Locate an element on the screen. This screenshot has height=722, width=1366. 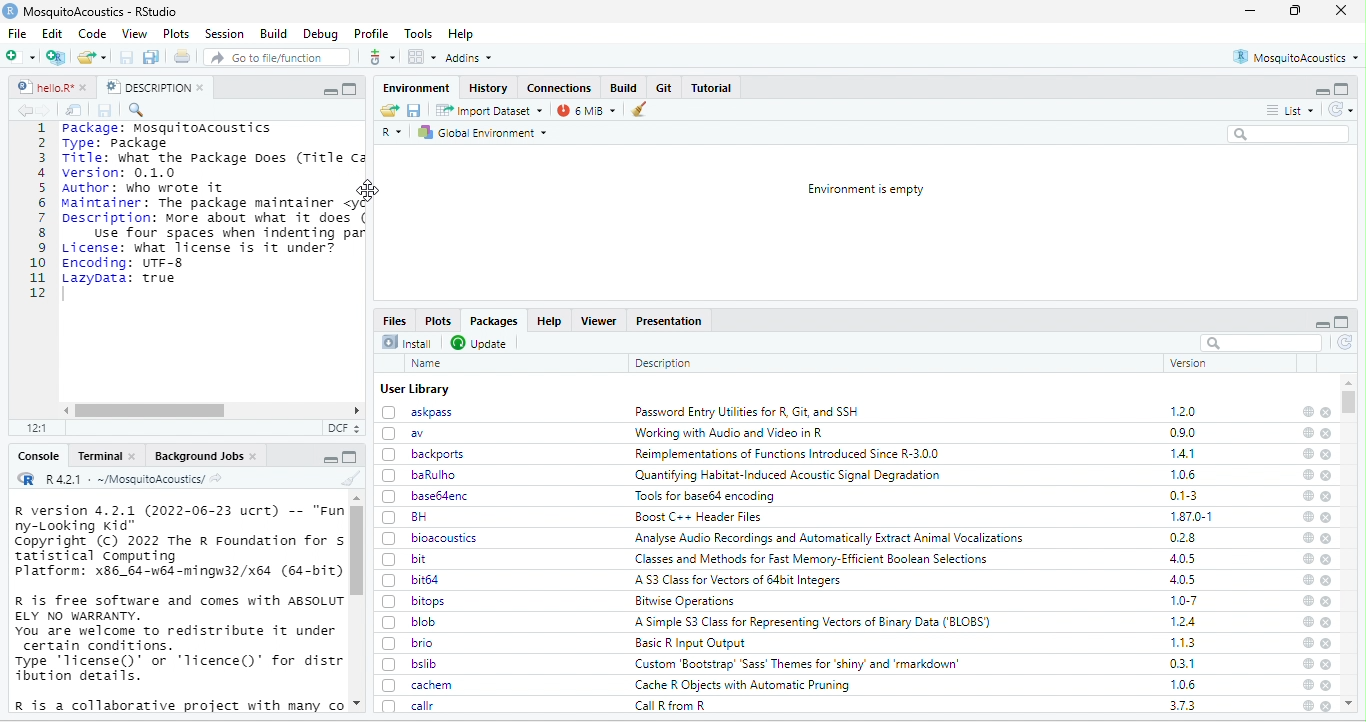
scroll bar is located at coordinates (357, 552).